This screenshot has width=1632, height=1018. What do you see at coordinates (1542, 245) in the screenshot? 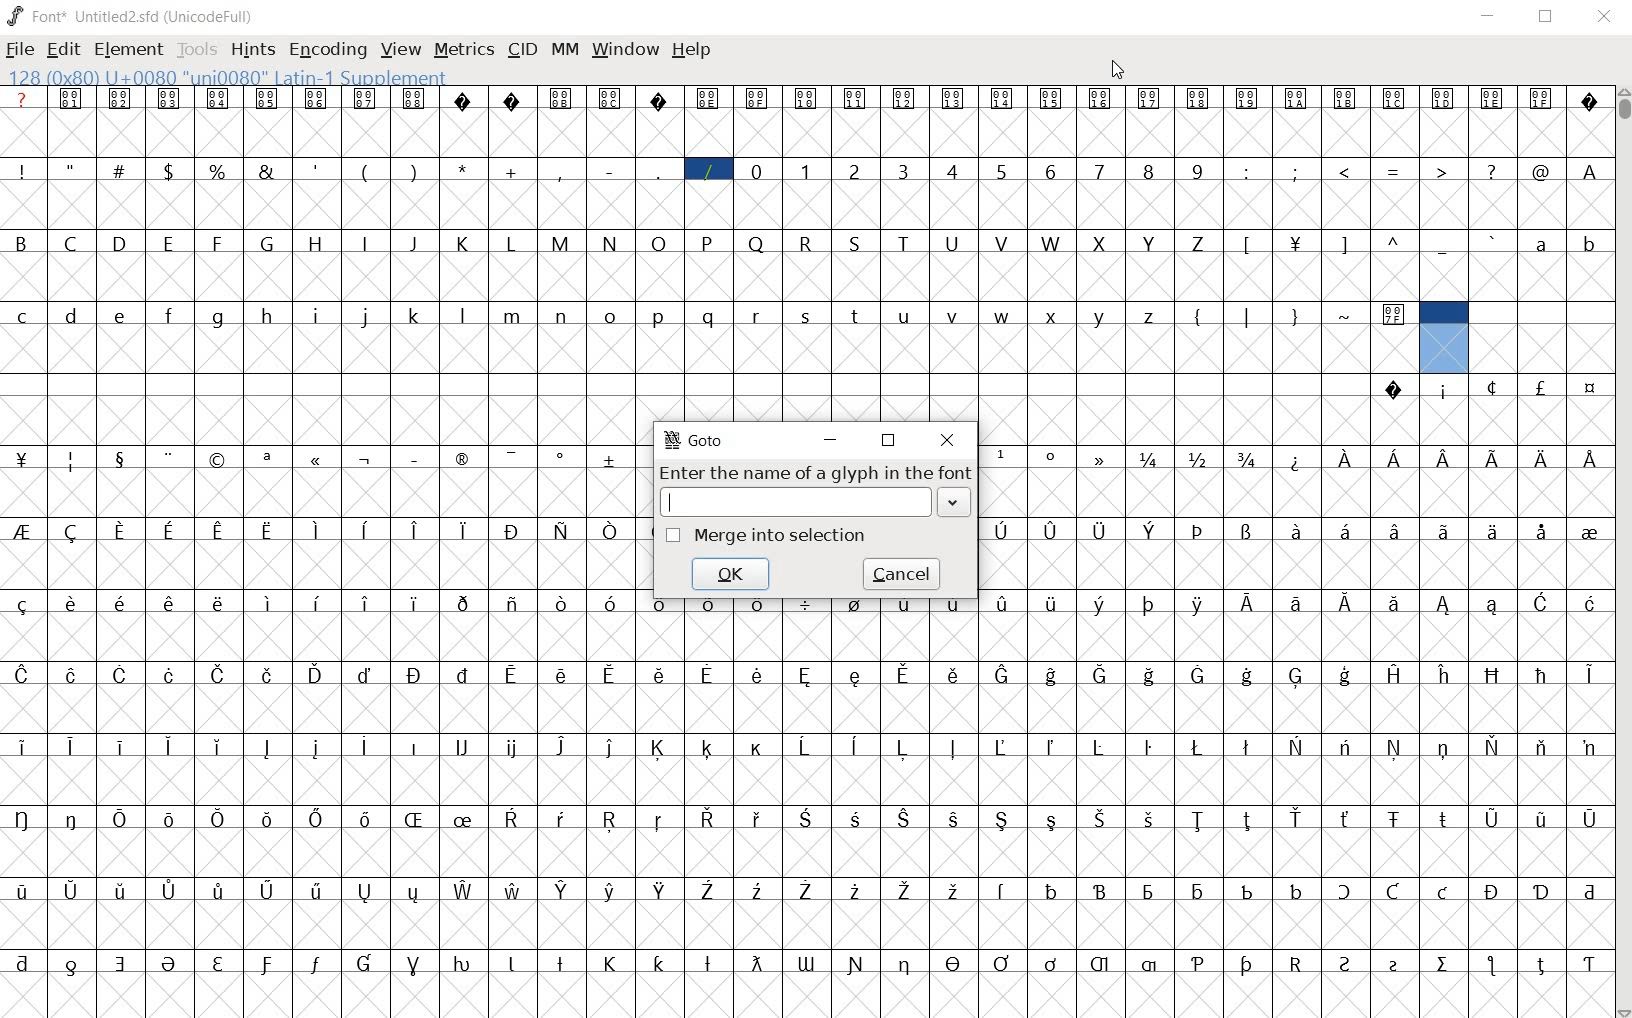
I see `a` at bounding box center [1542, 245].